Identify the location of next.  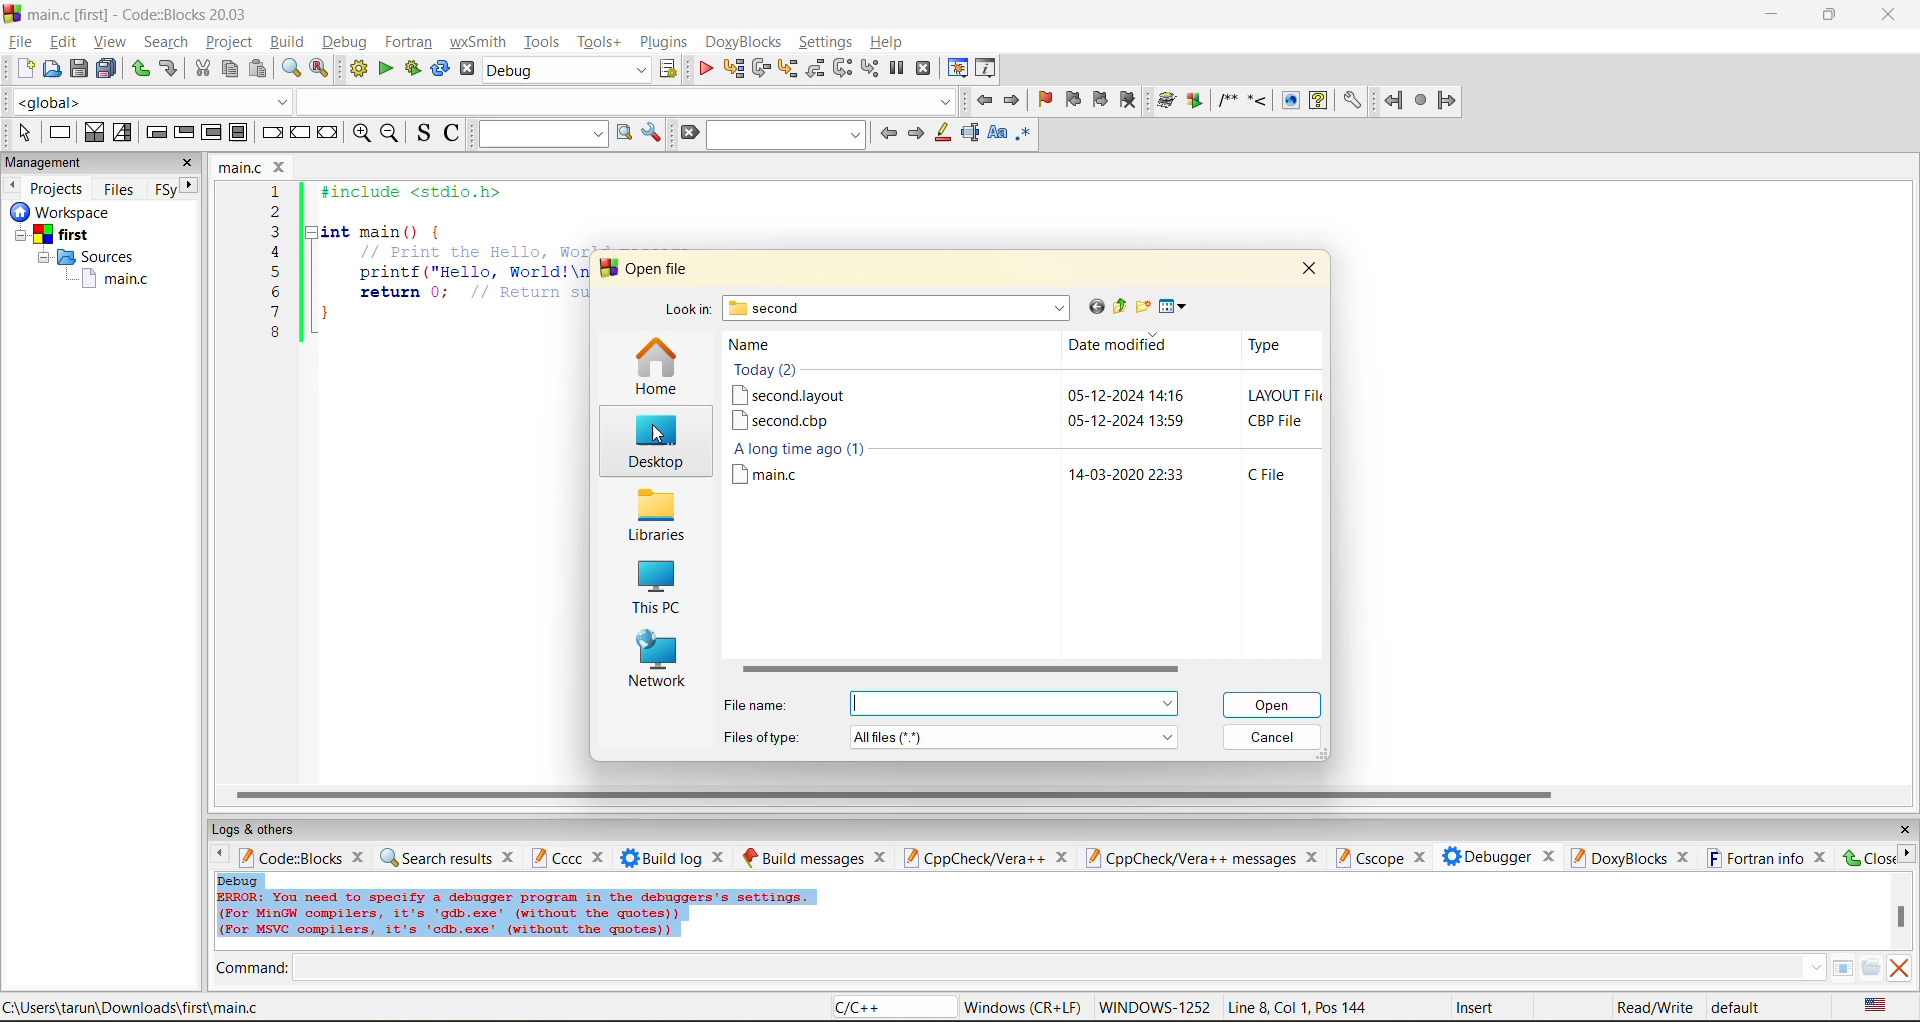
(190, 185).